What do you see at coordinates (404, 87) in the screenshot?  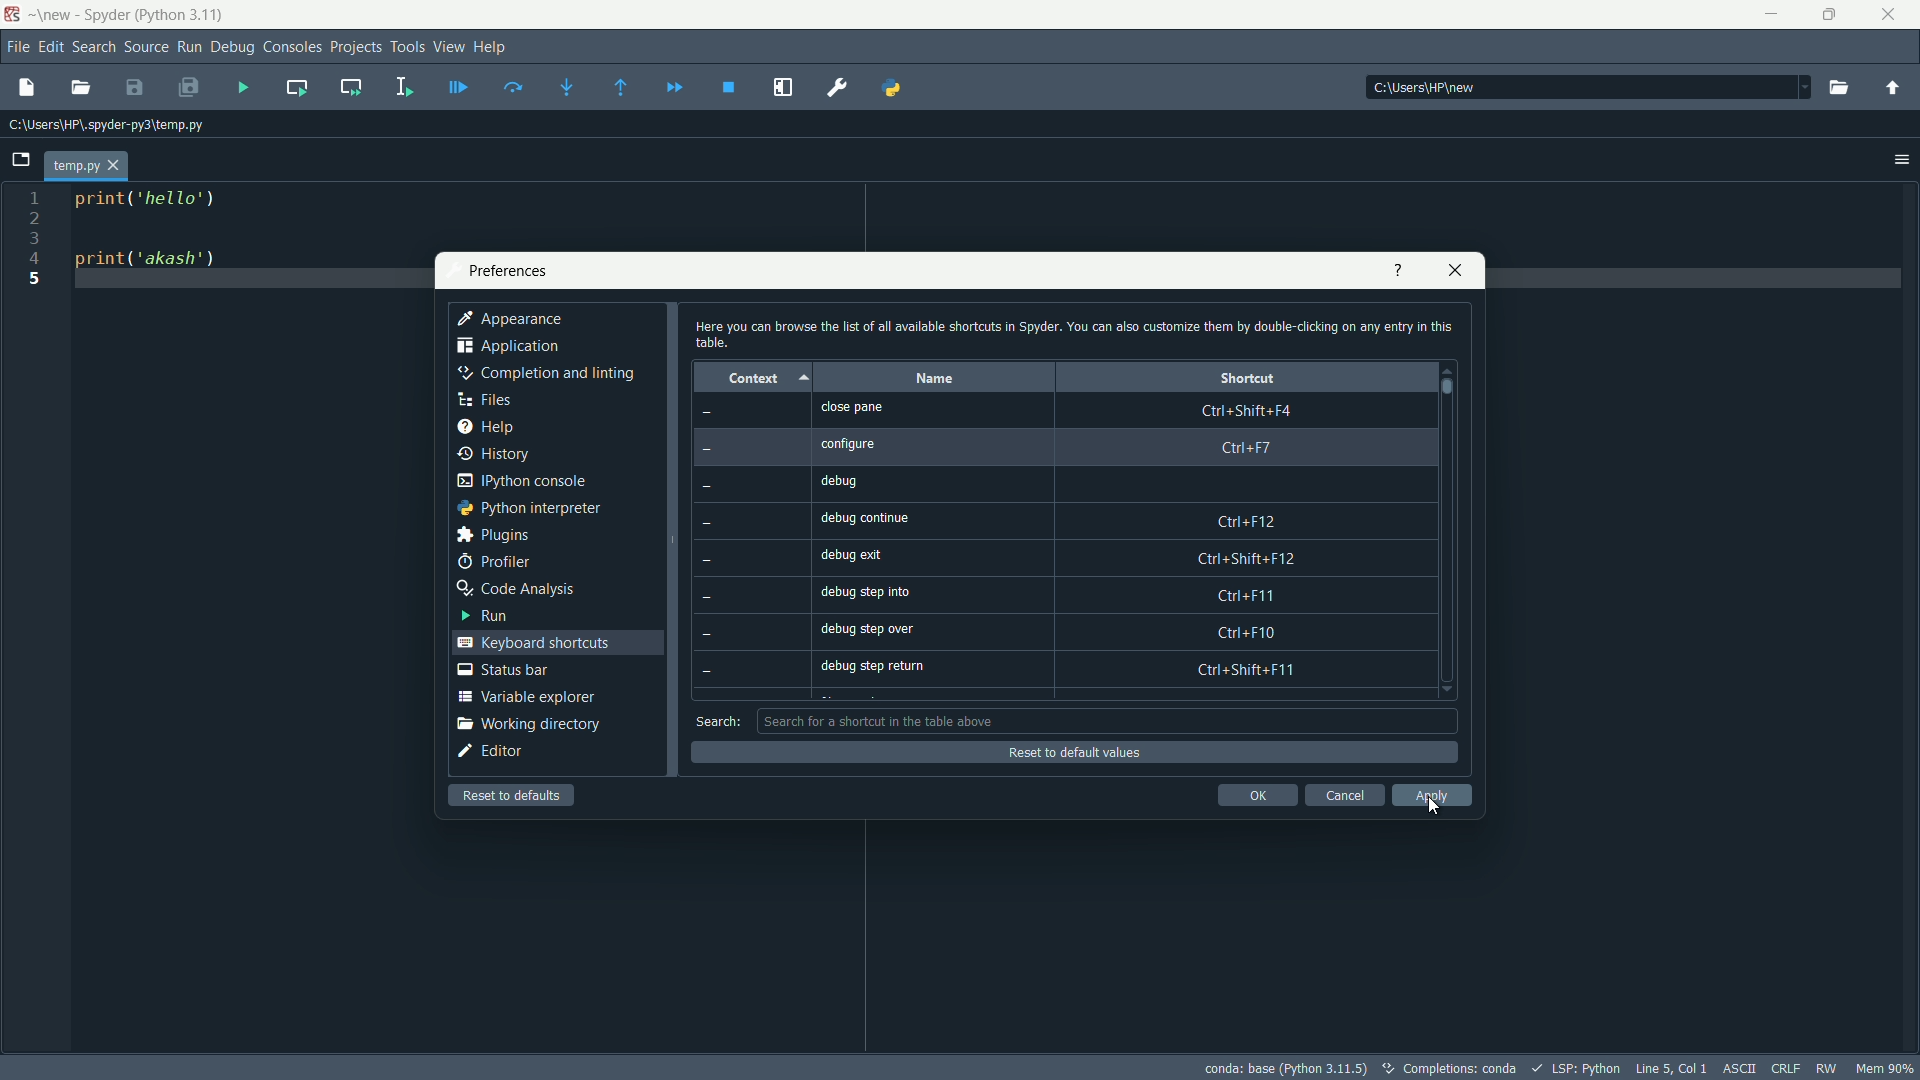 I see `run selection or current line` at bounding box center [404, 87].